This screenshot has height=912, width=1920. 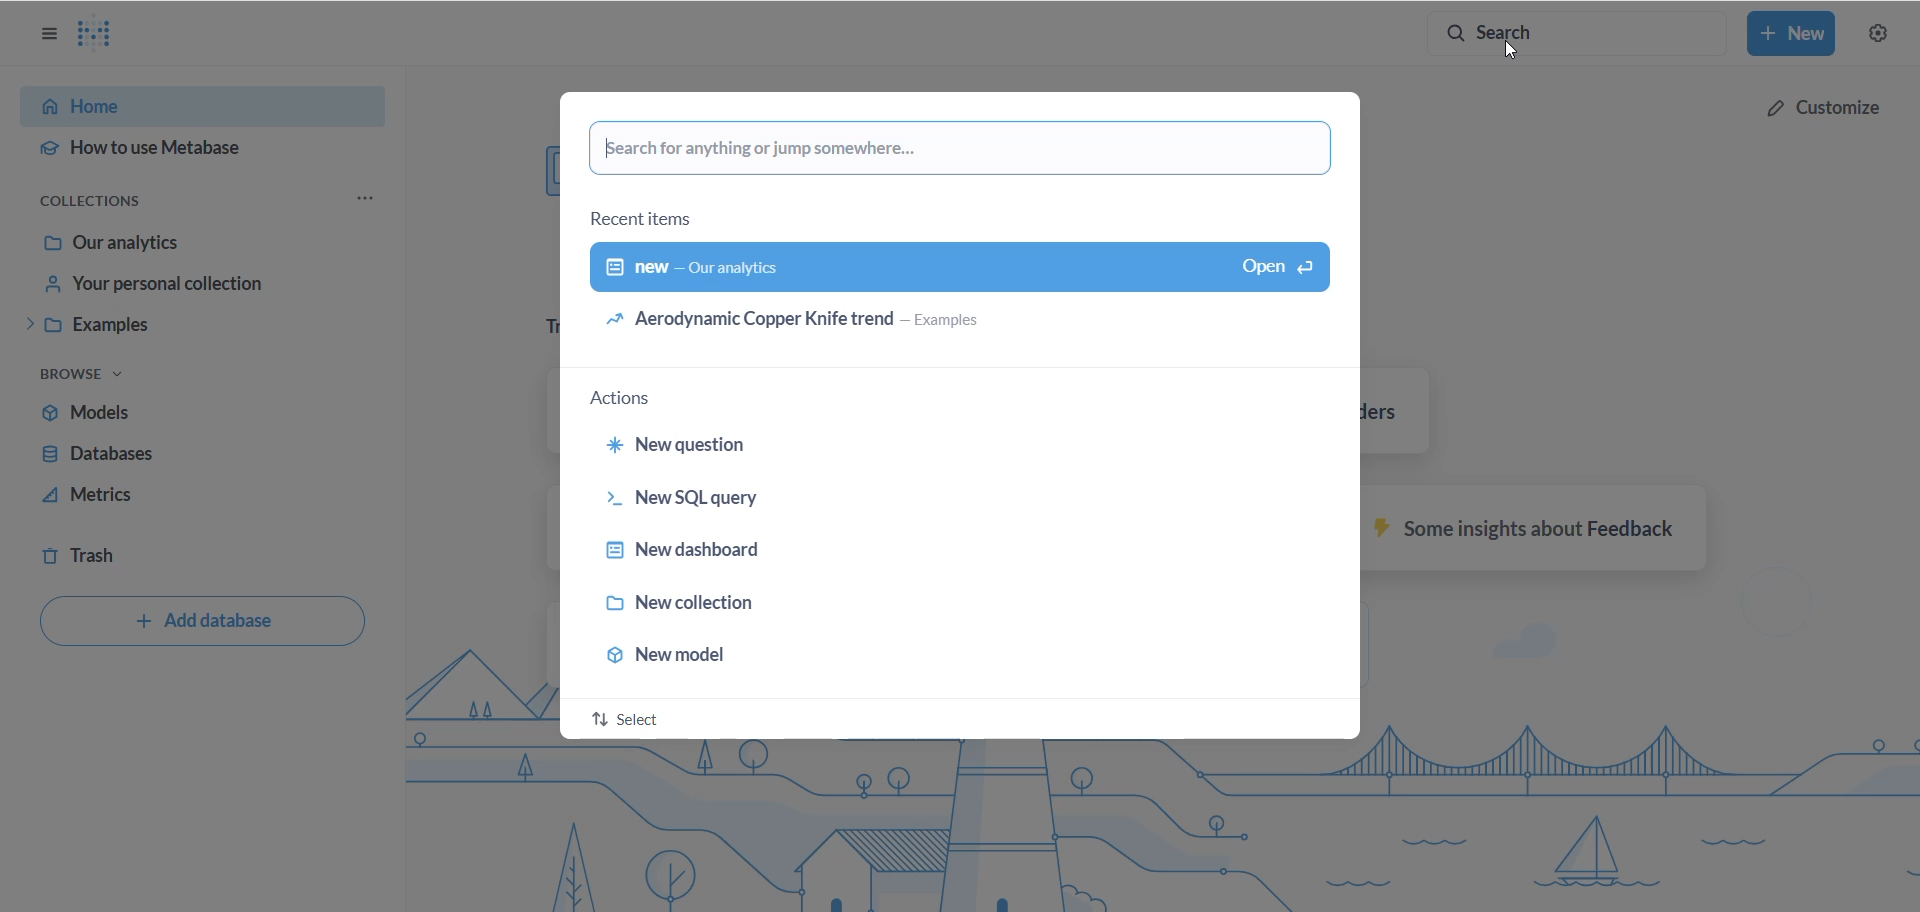 I want to click on COLLECTION OPTIONS, so click(x=104, y=202).